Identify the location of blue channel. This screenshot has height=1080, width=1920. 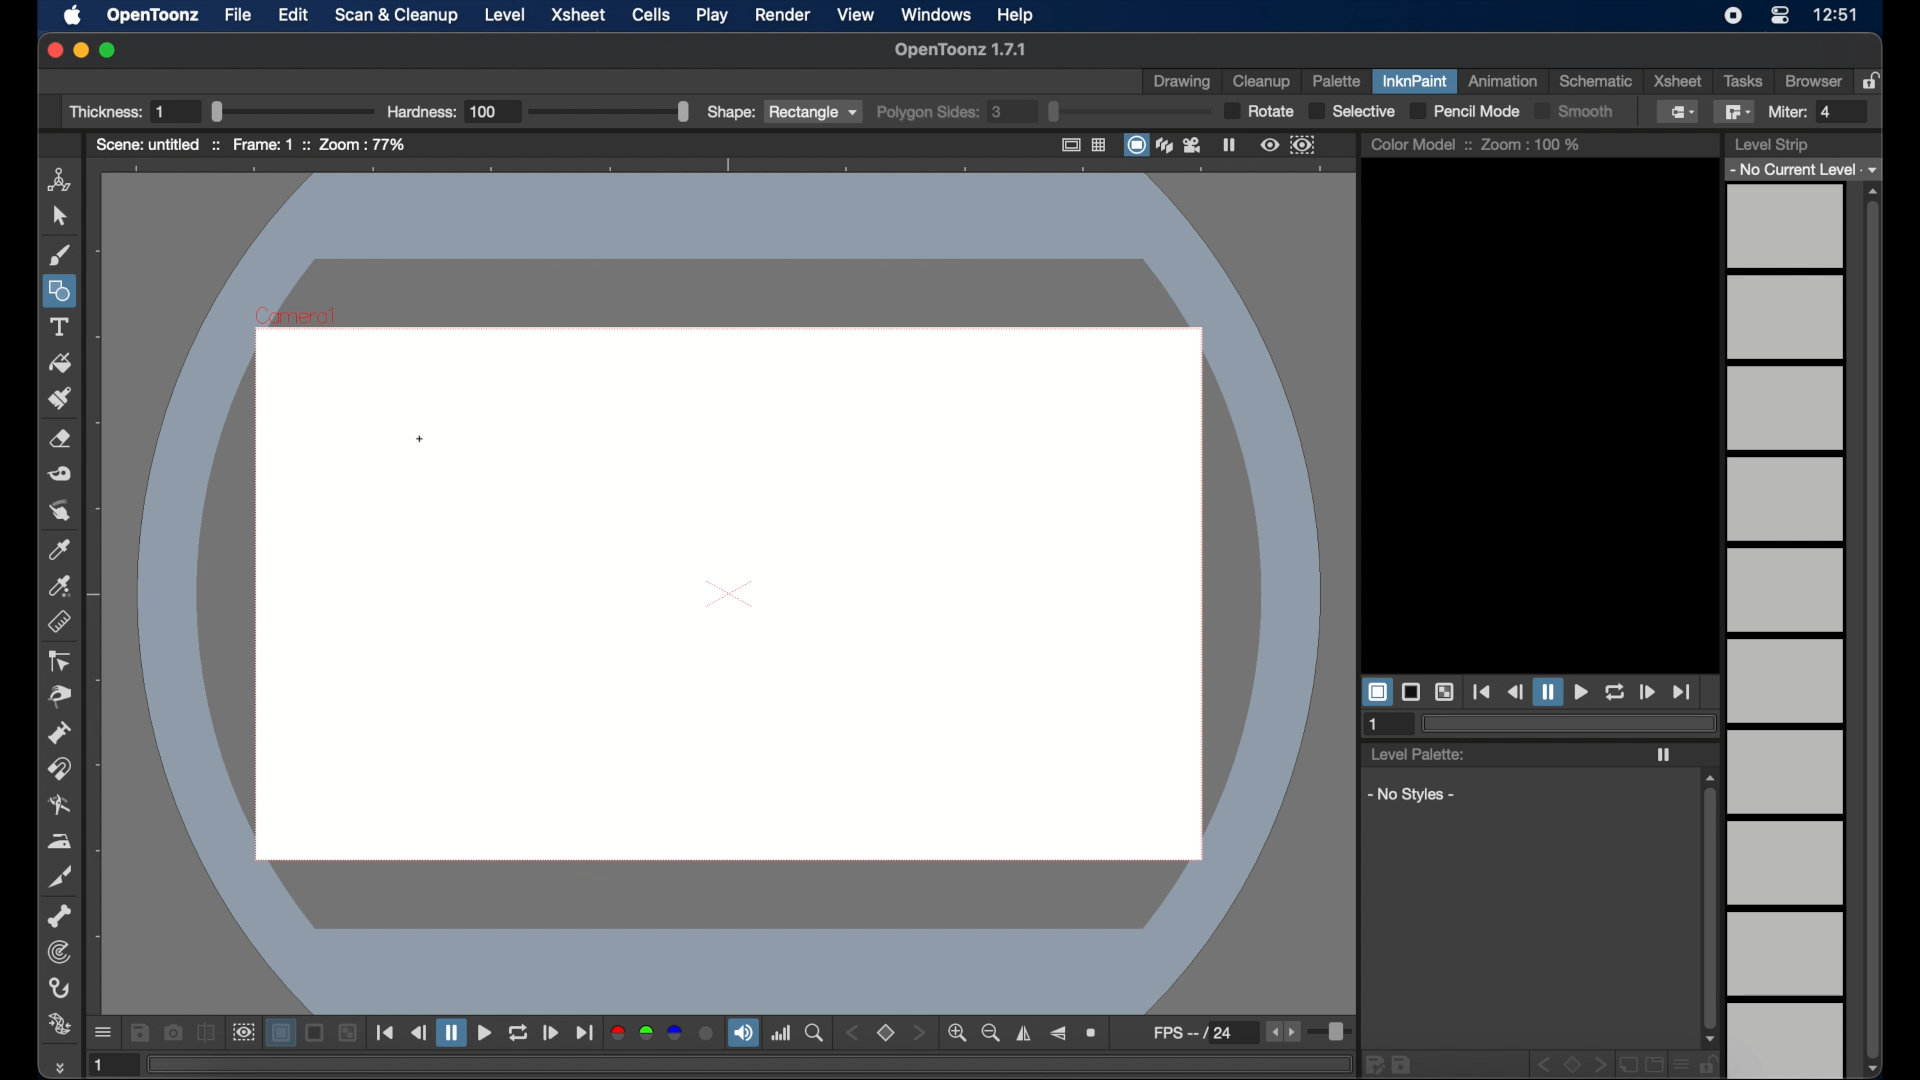
(674, 1032).